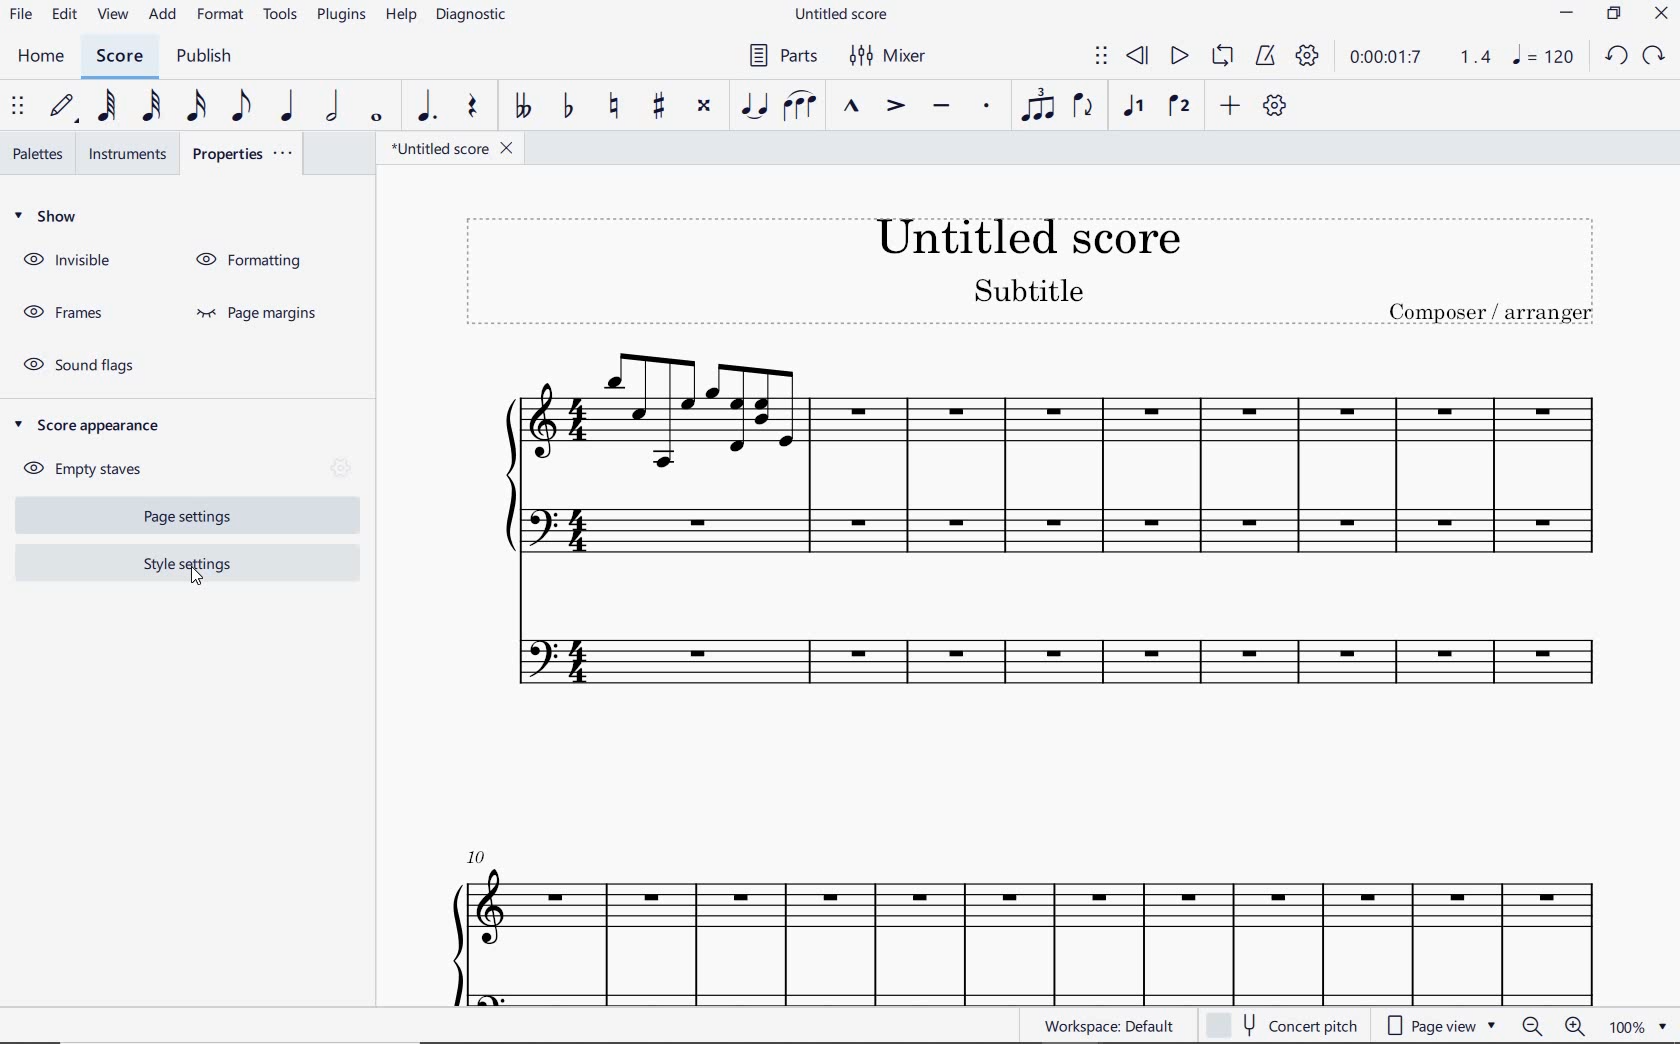  What do you see at coordinates (254, 261) in the screenshot?
I see `FORMATTING` at bounding box center [254, 261].